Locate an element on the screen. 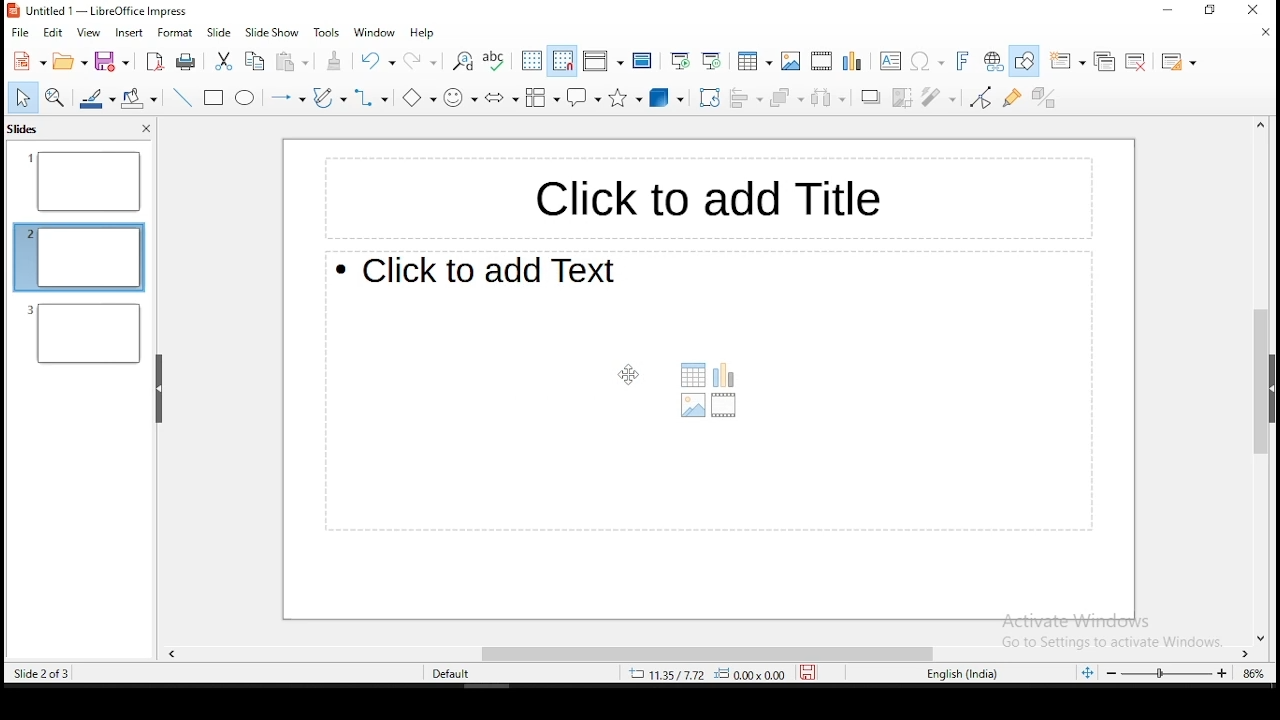 This screenshot has width=1280, height=720. restore is located at coordinates (1213, 11).